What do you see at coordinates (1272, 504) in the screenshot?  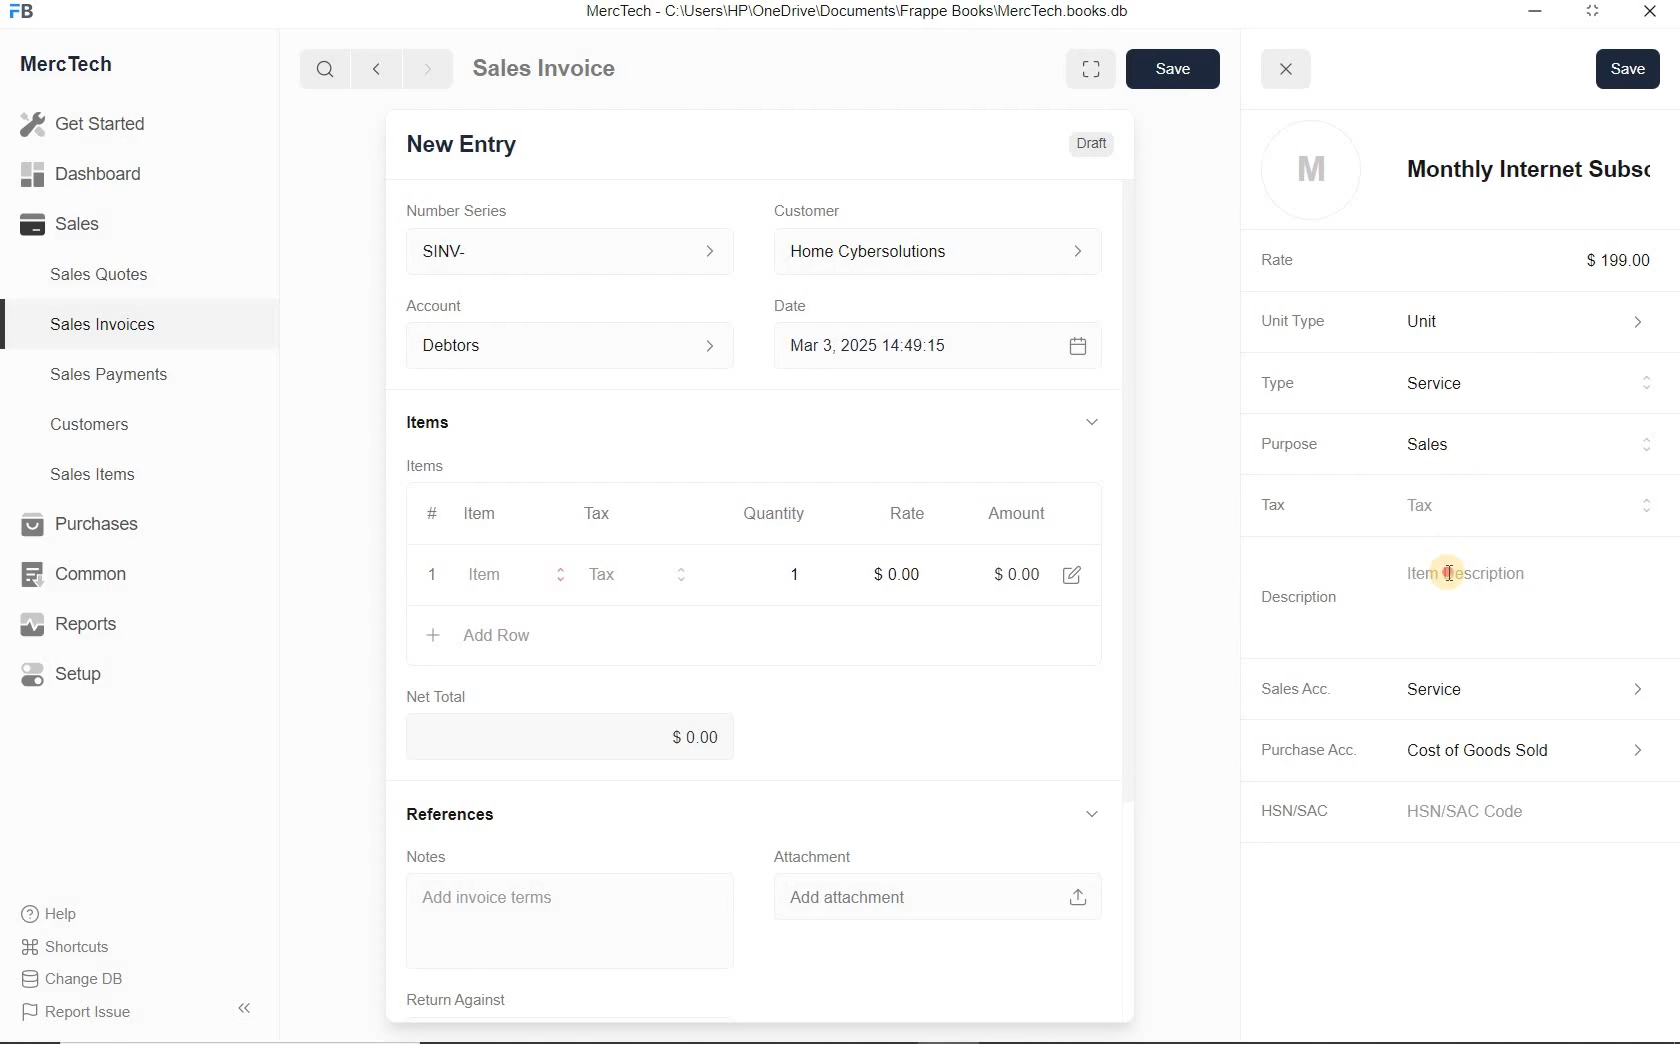 I see `Tax` at bounding box center [1272, 504].